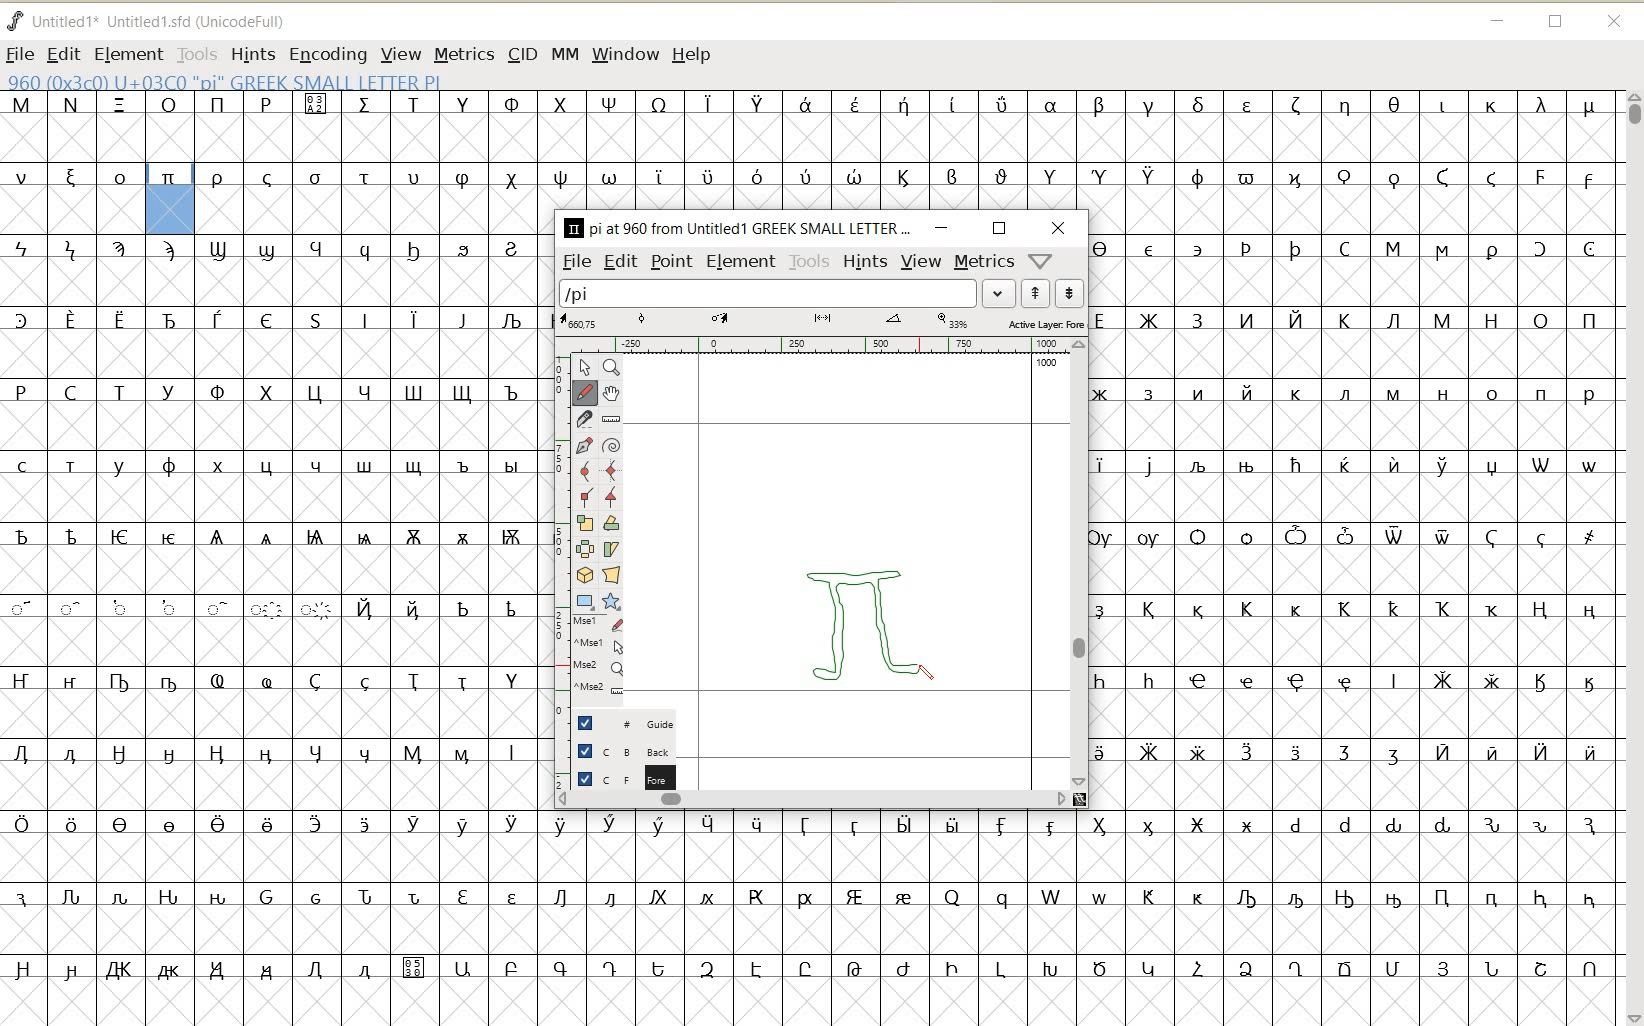  What do you see at coordinates (584, 602) in the screenshot?
I see `rectangle or ellipse` at bounding box center [584, 602].